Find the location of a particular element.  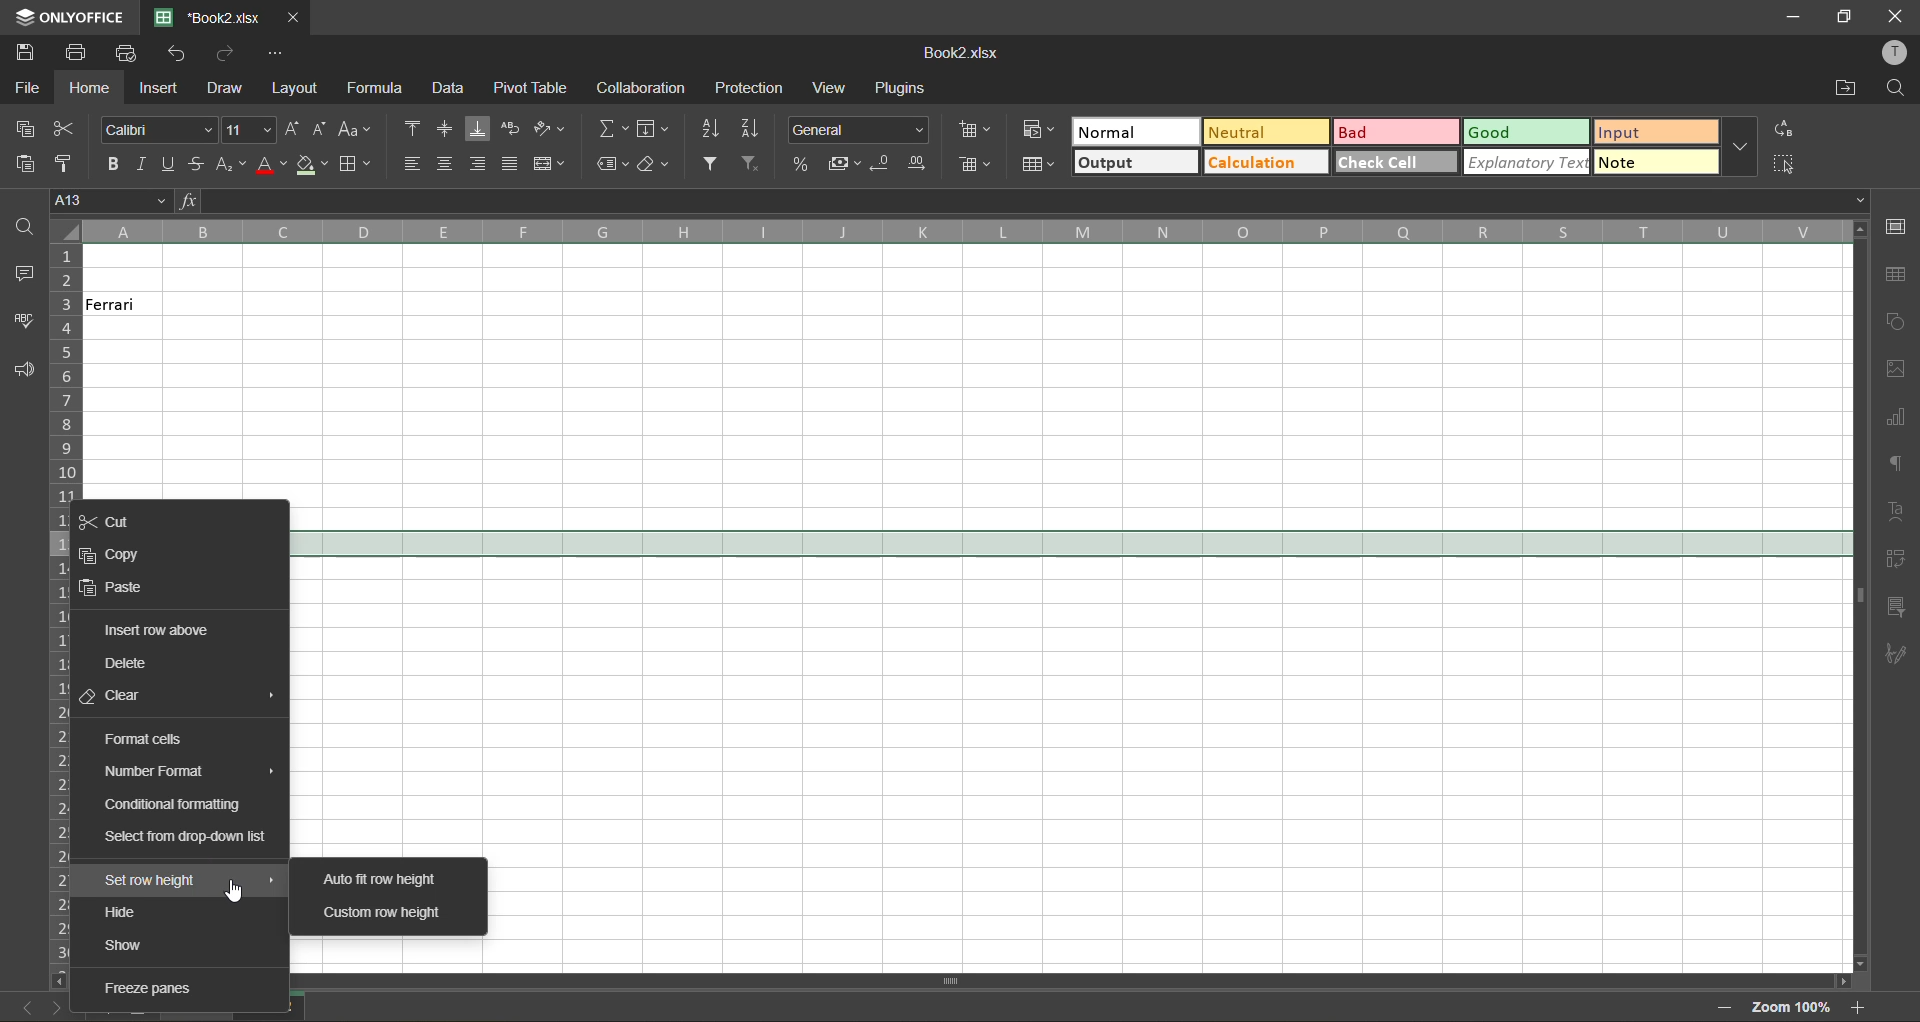

zoom factor is located at coordinates (1794, 1007).